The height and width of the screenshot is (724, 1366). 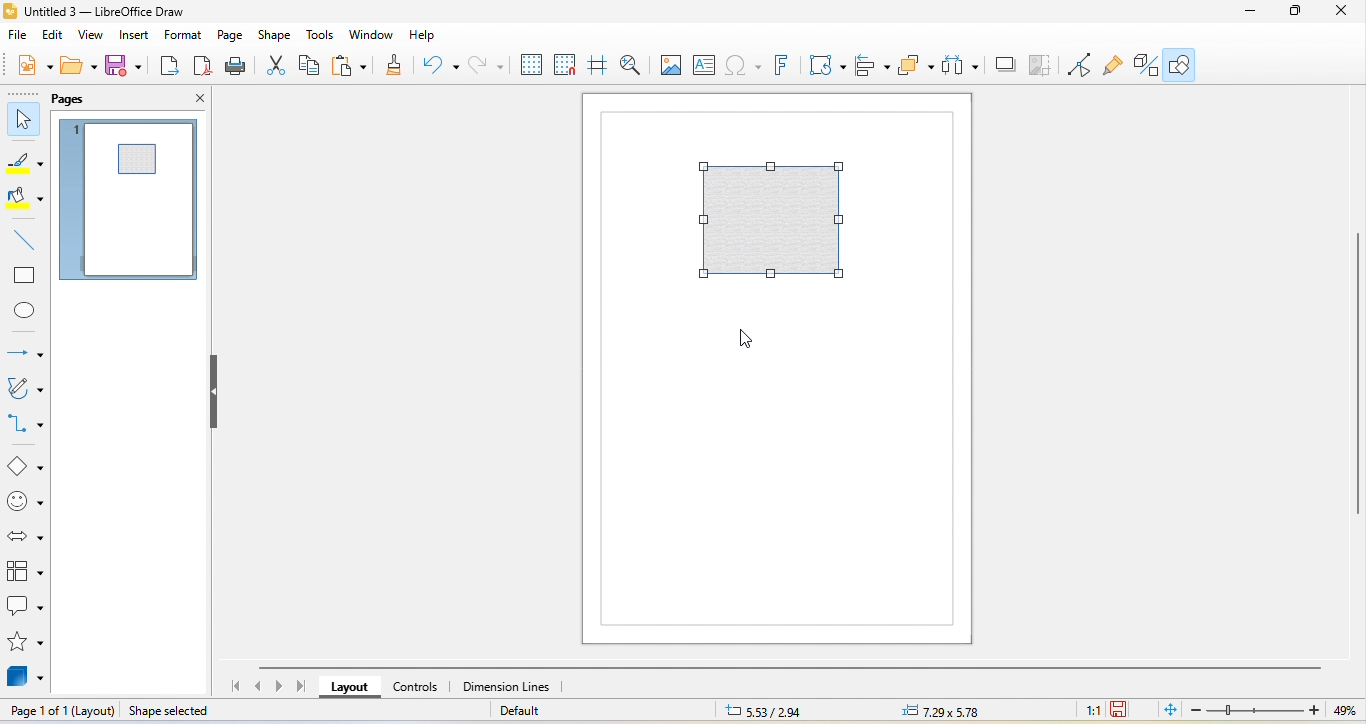 I want to click on stars and banners, so click(x=25, y=642).